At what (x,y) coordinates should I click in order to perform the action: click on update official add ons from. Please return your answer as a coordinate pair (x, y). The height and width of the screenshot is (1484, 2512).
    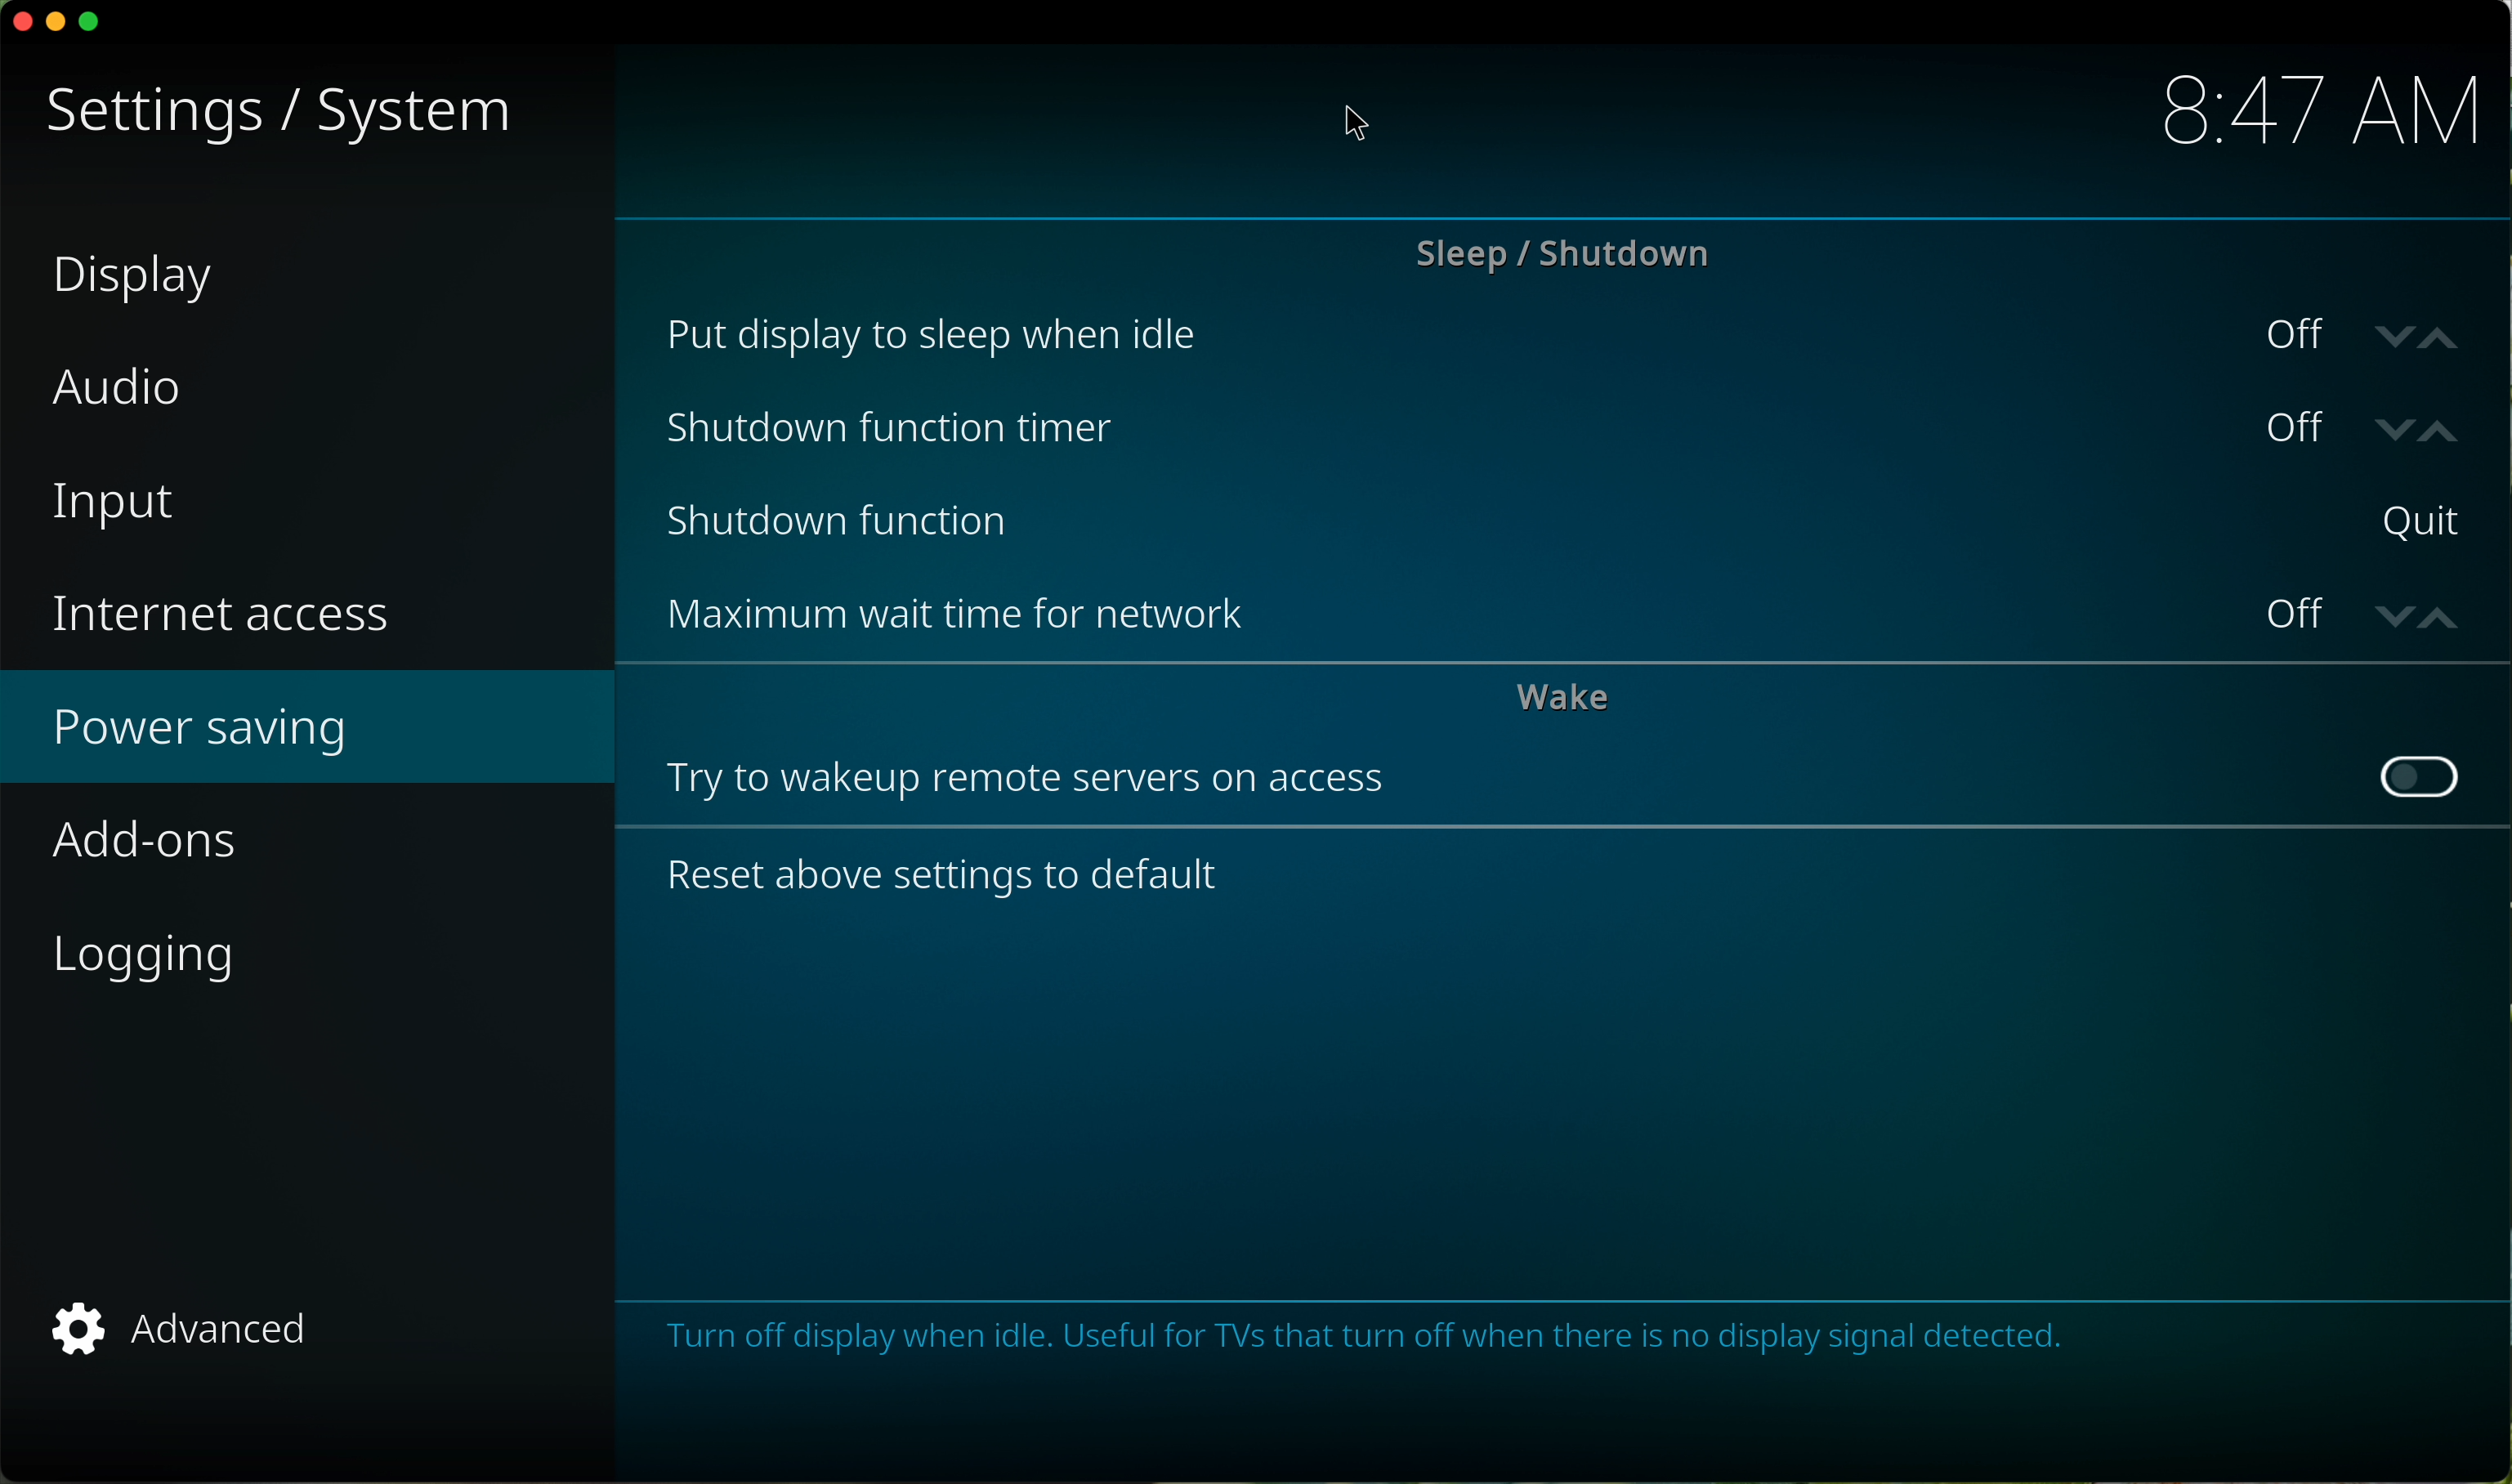
    Looking at the image, I should click on (1571, 879).